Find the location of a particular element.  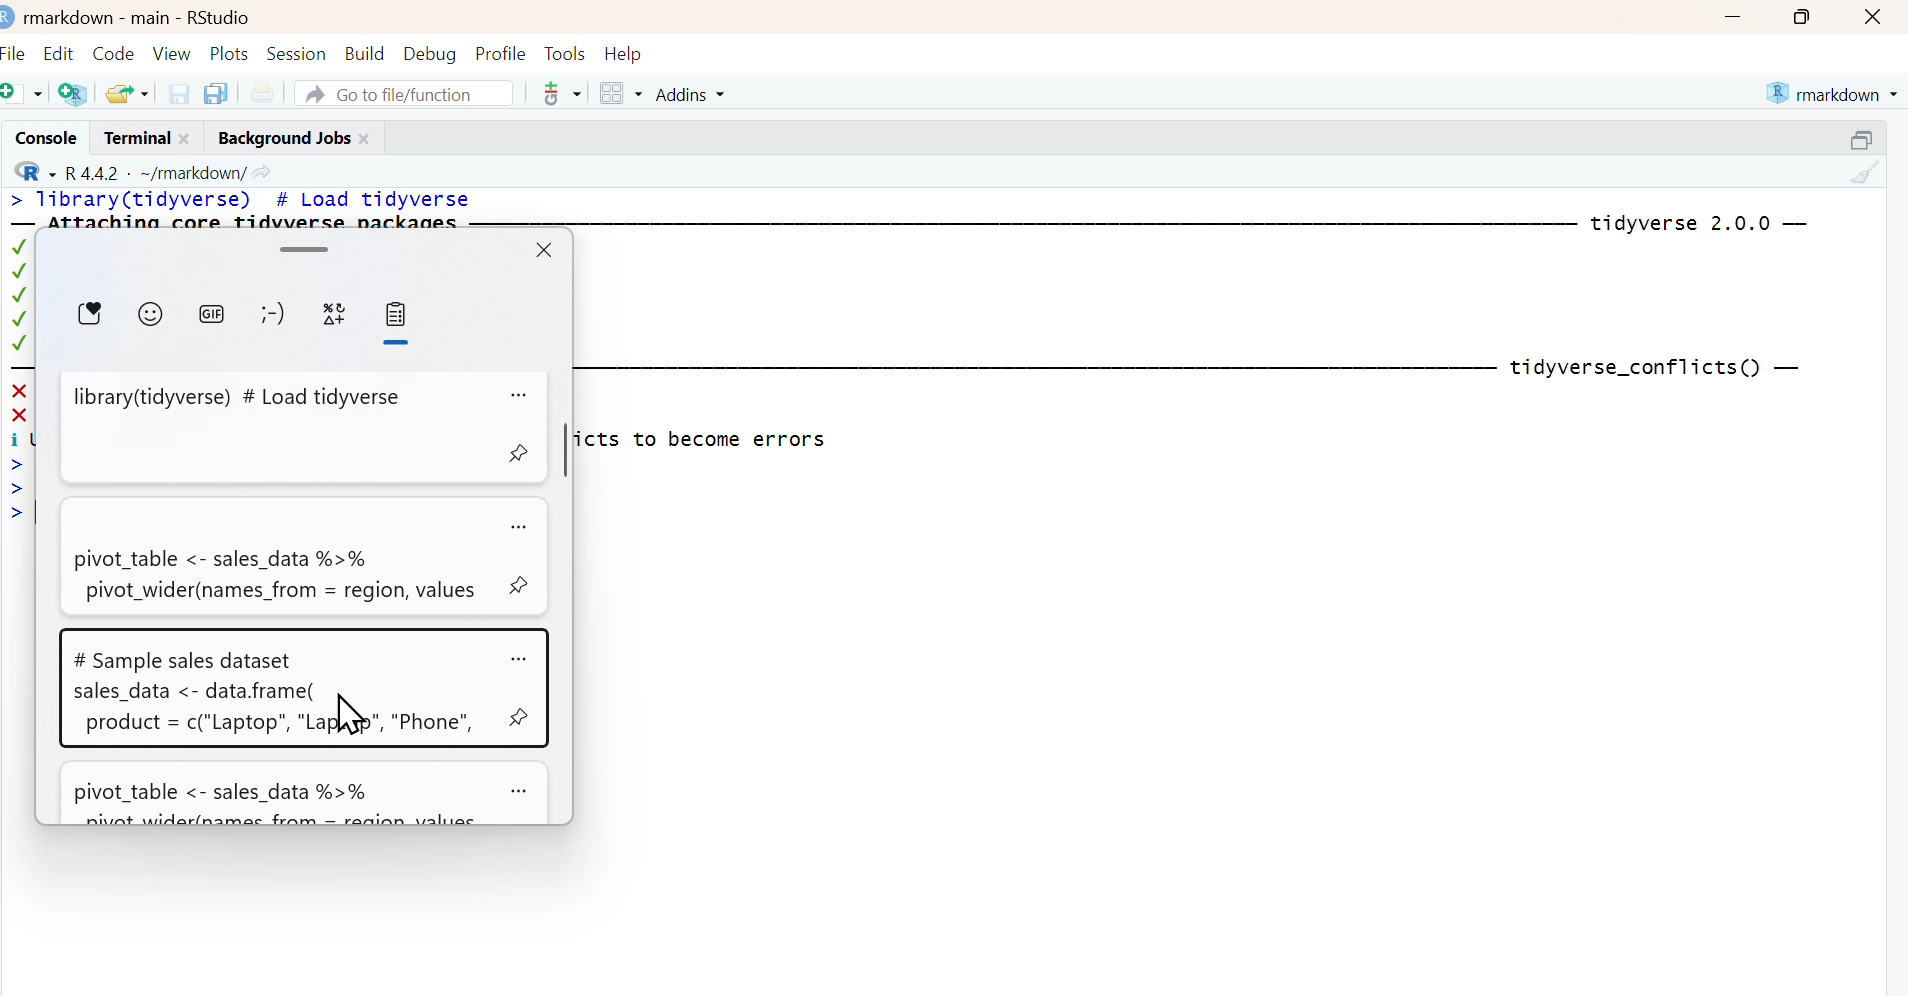

GIFs is located at coordinates (218, 319).